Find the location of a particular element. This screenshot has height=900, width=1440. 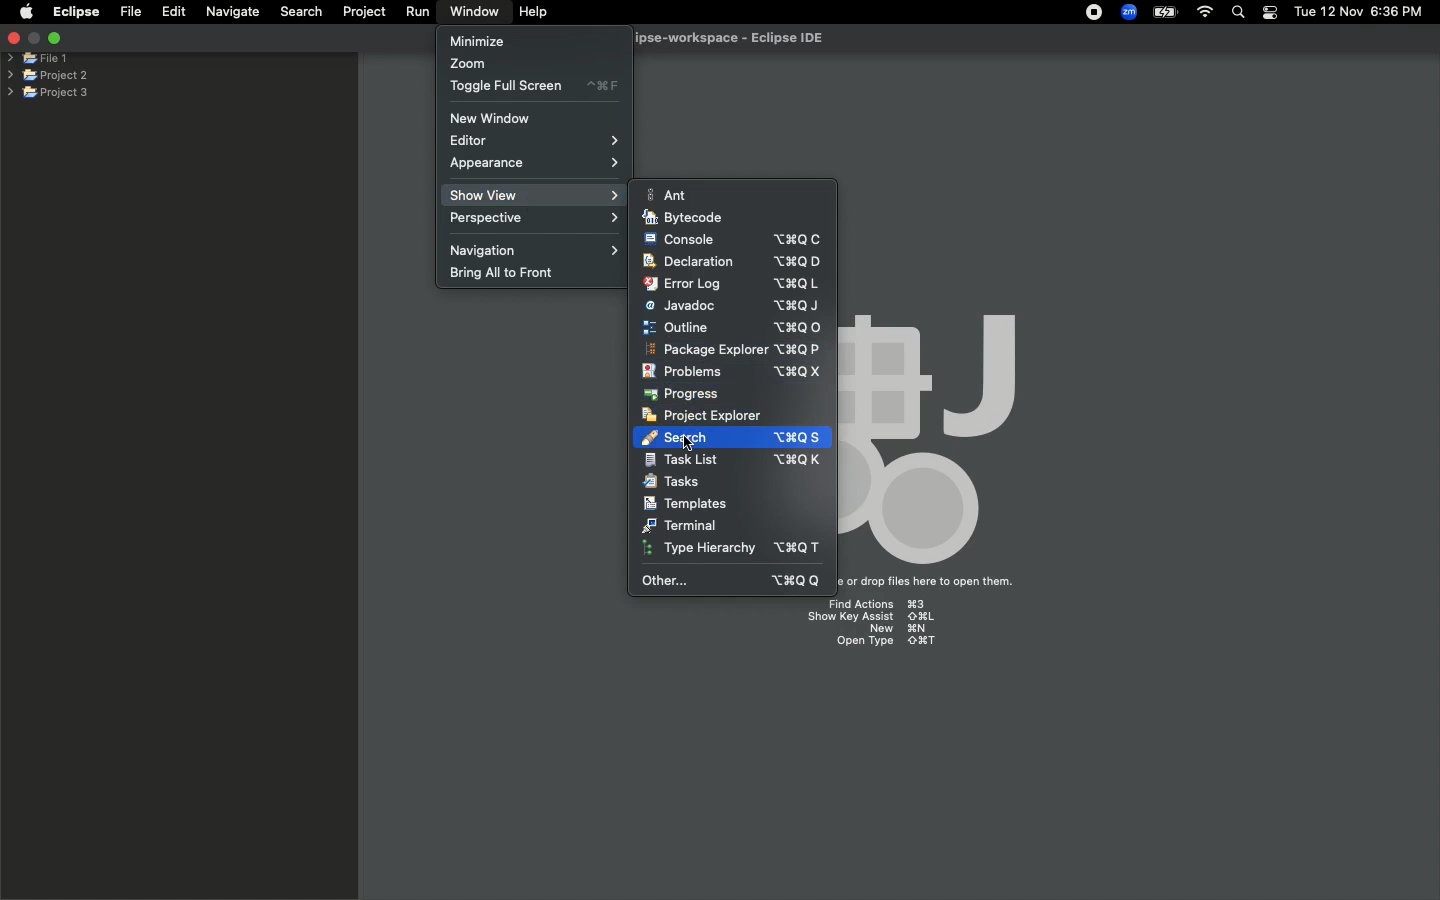

Templates is located at coordinates (685, 503).